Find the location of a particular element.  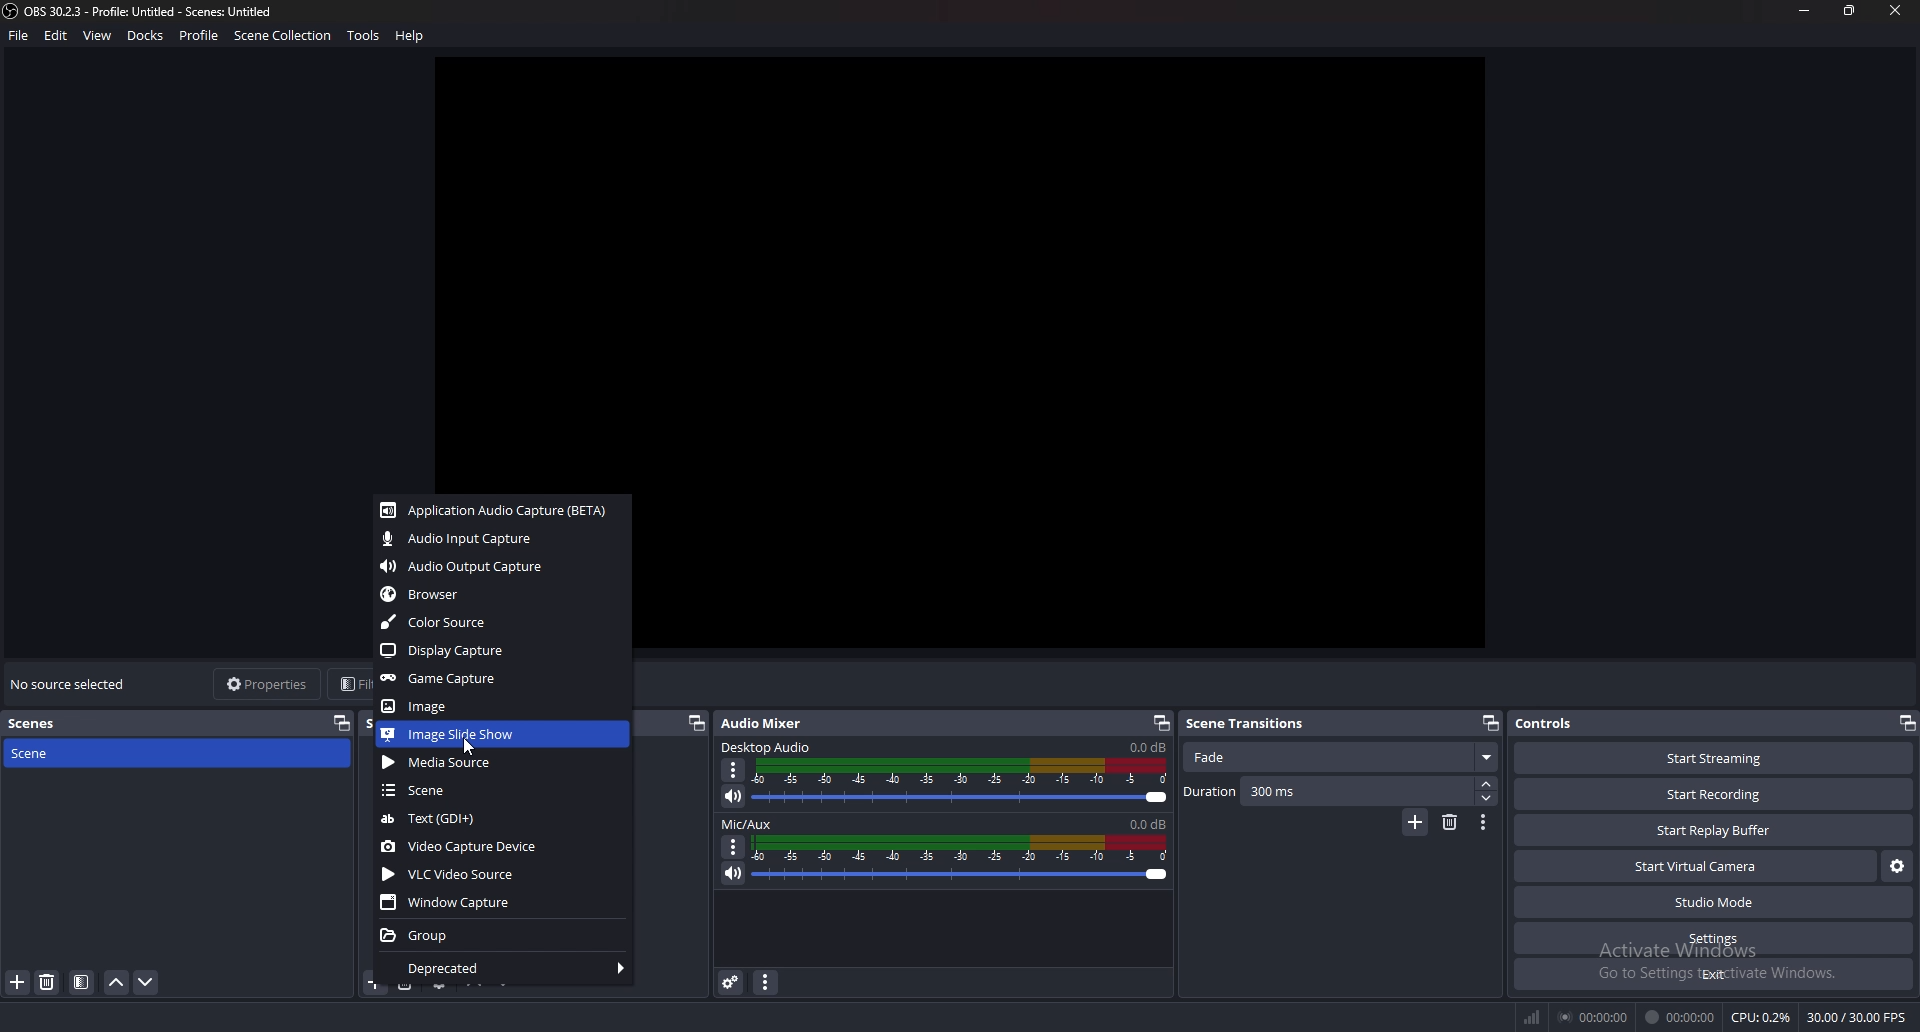

audio mixer menu is located at coordinates (765, 982).